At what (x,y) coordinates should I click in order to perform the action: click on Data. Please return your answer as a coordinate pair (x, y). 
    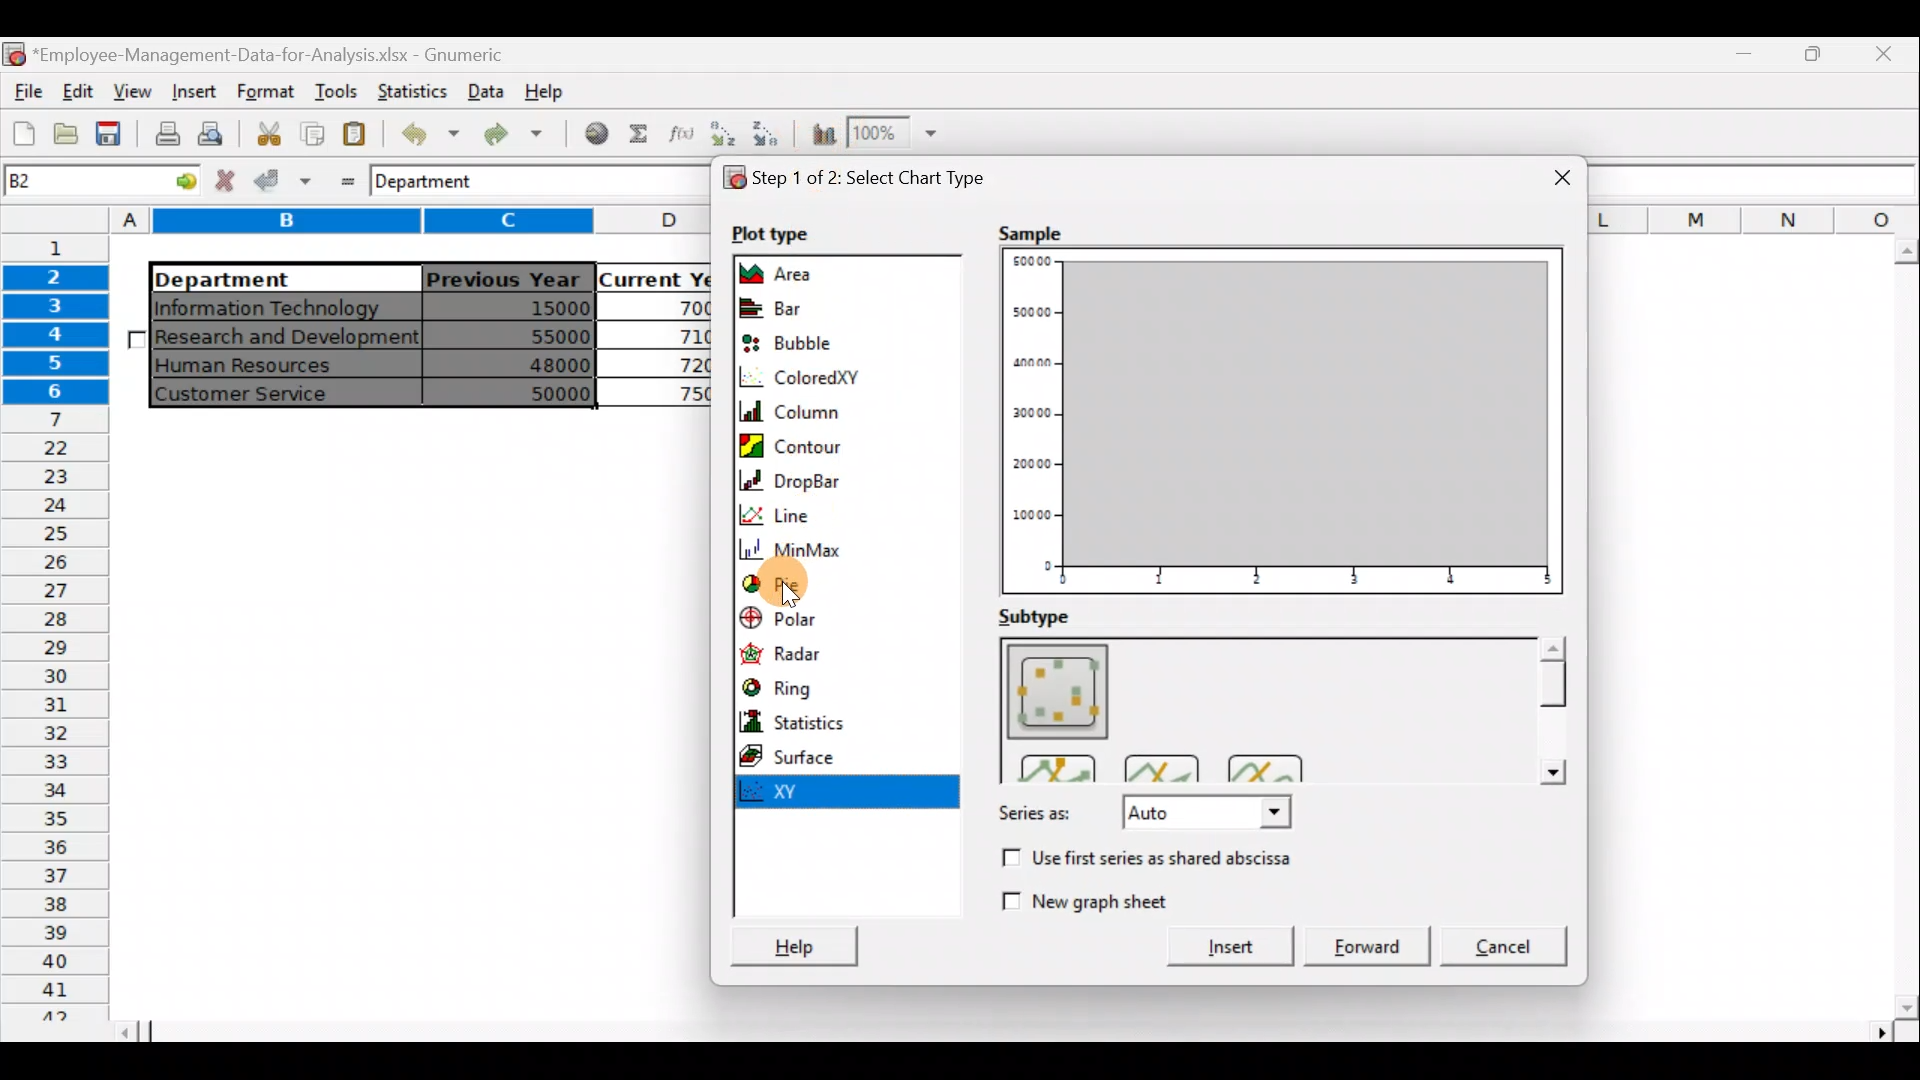
    Looking at the image, I should click on (485, 89).